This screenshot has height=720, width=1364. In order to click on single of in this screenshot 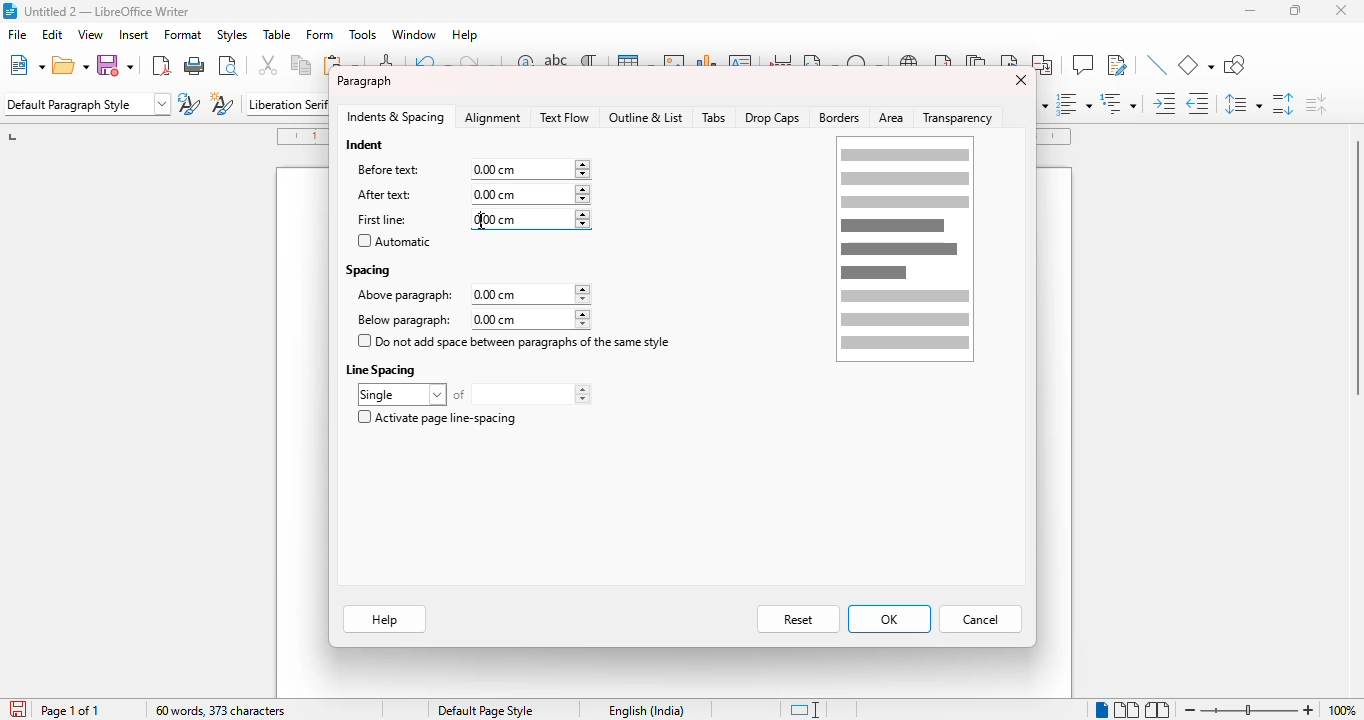, I will do `click(474, 394)`.